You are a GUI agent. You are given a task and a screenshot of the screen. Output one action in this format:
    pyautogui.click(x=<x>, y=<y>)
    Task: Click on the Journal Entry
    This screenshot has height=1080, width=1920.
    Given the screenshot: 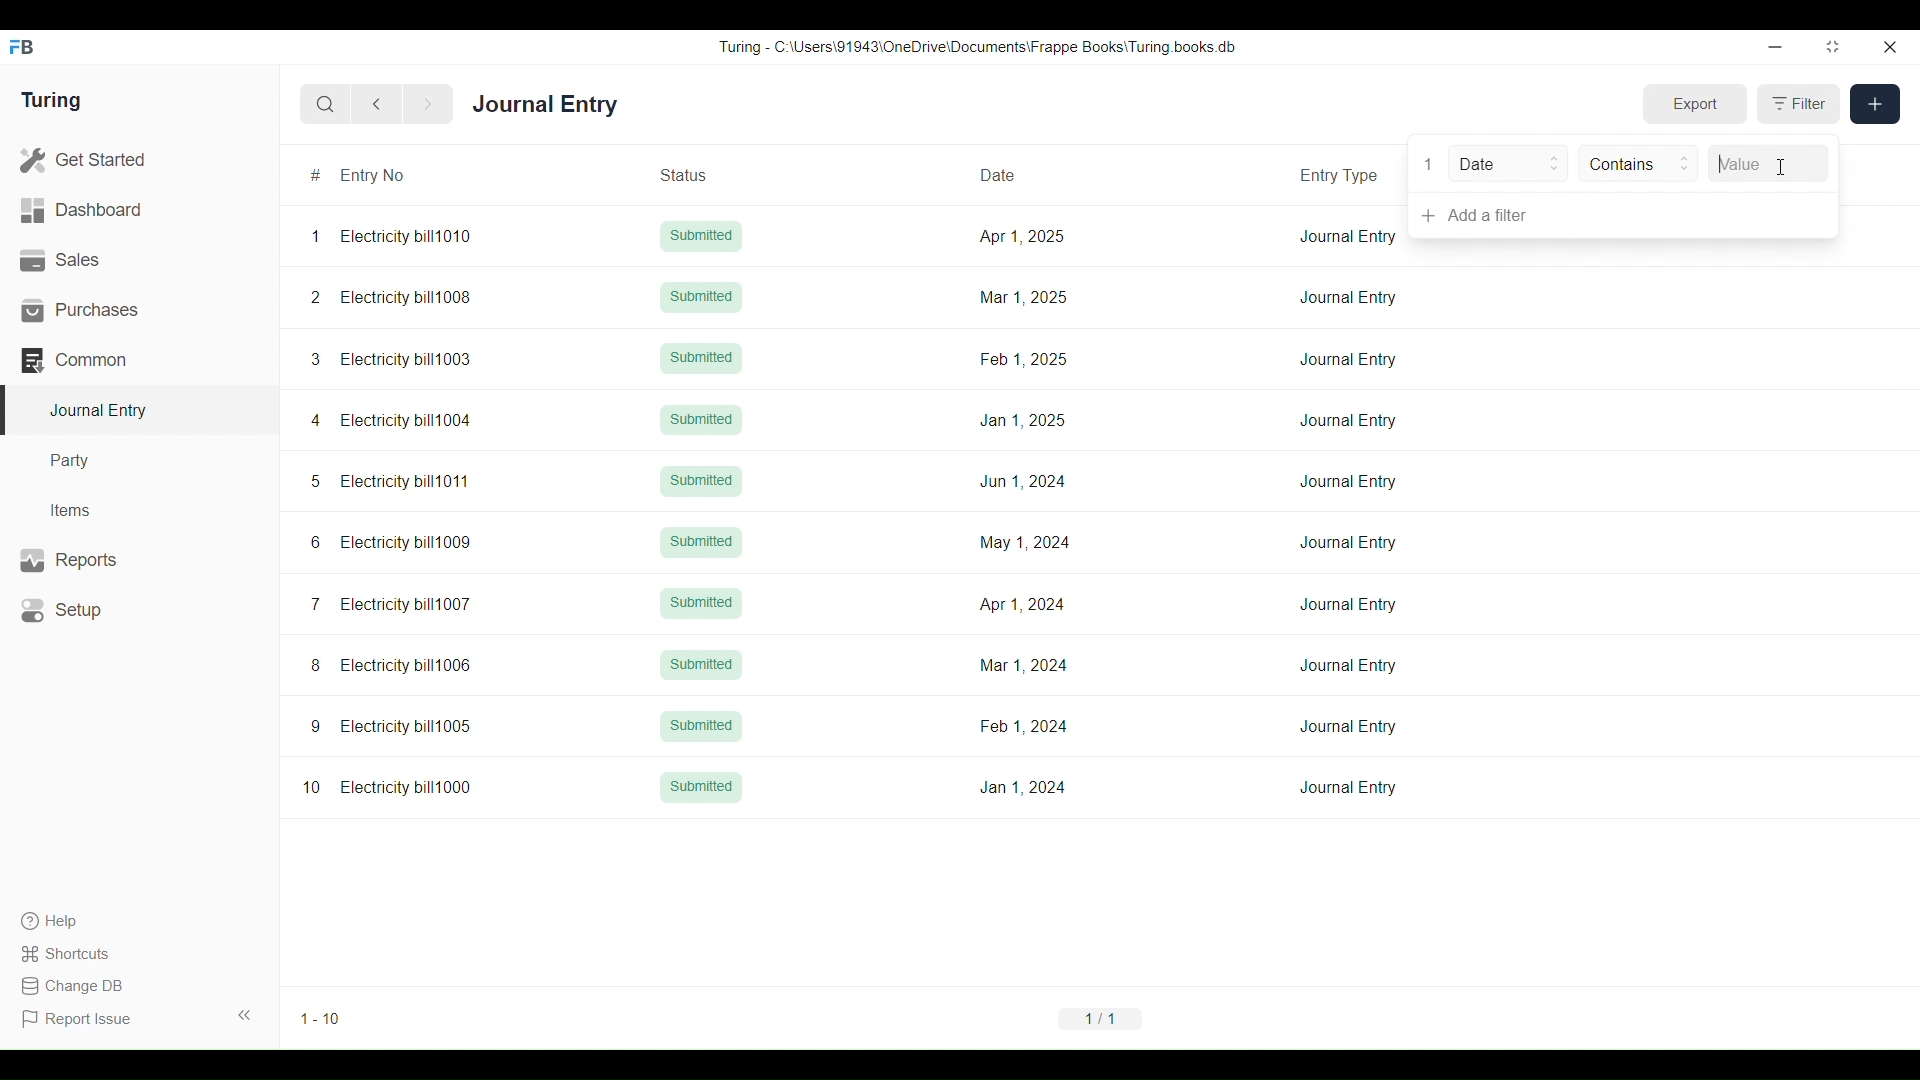 What is the action you would take?
    pyautogui.click(x=1349, y=543)
    